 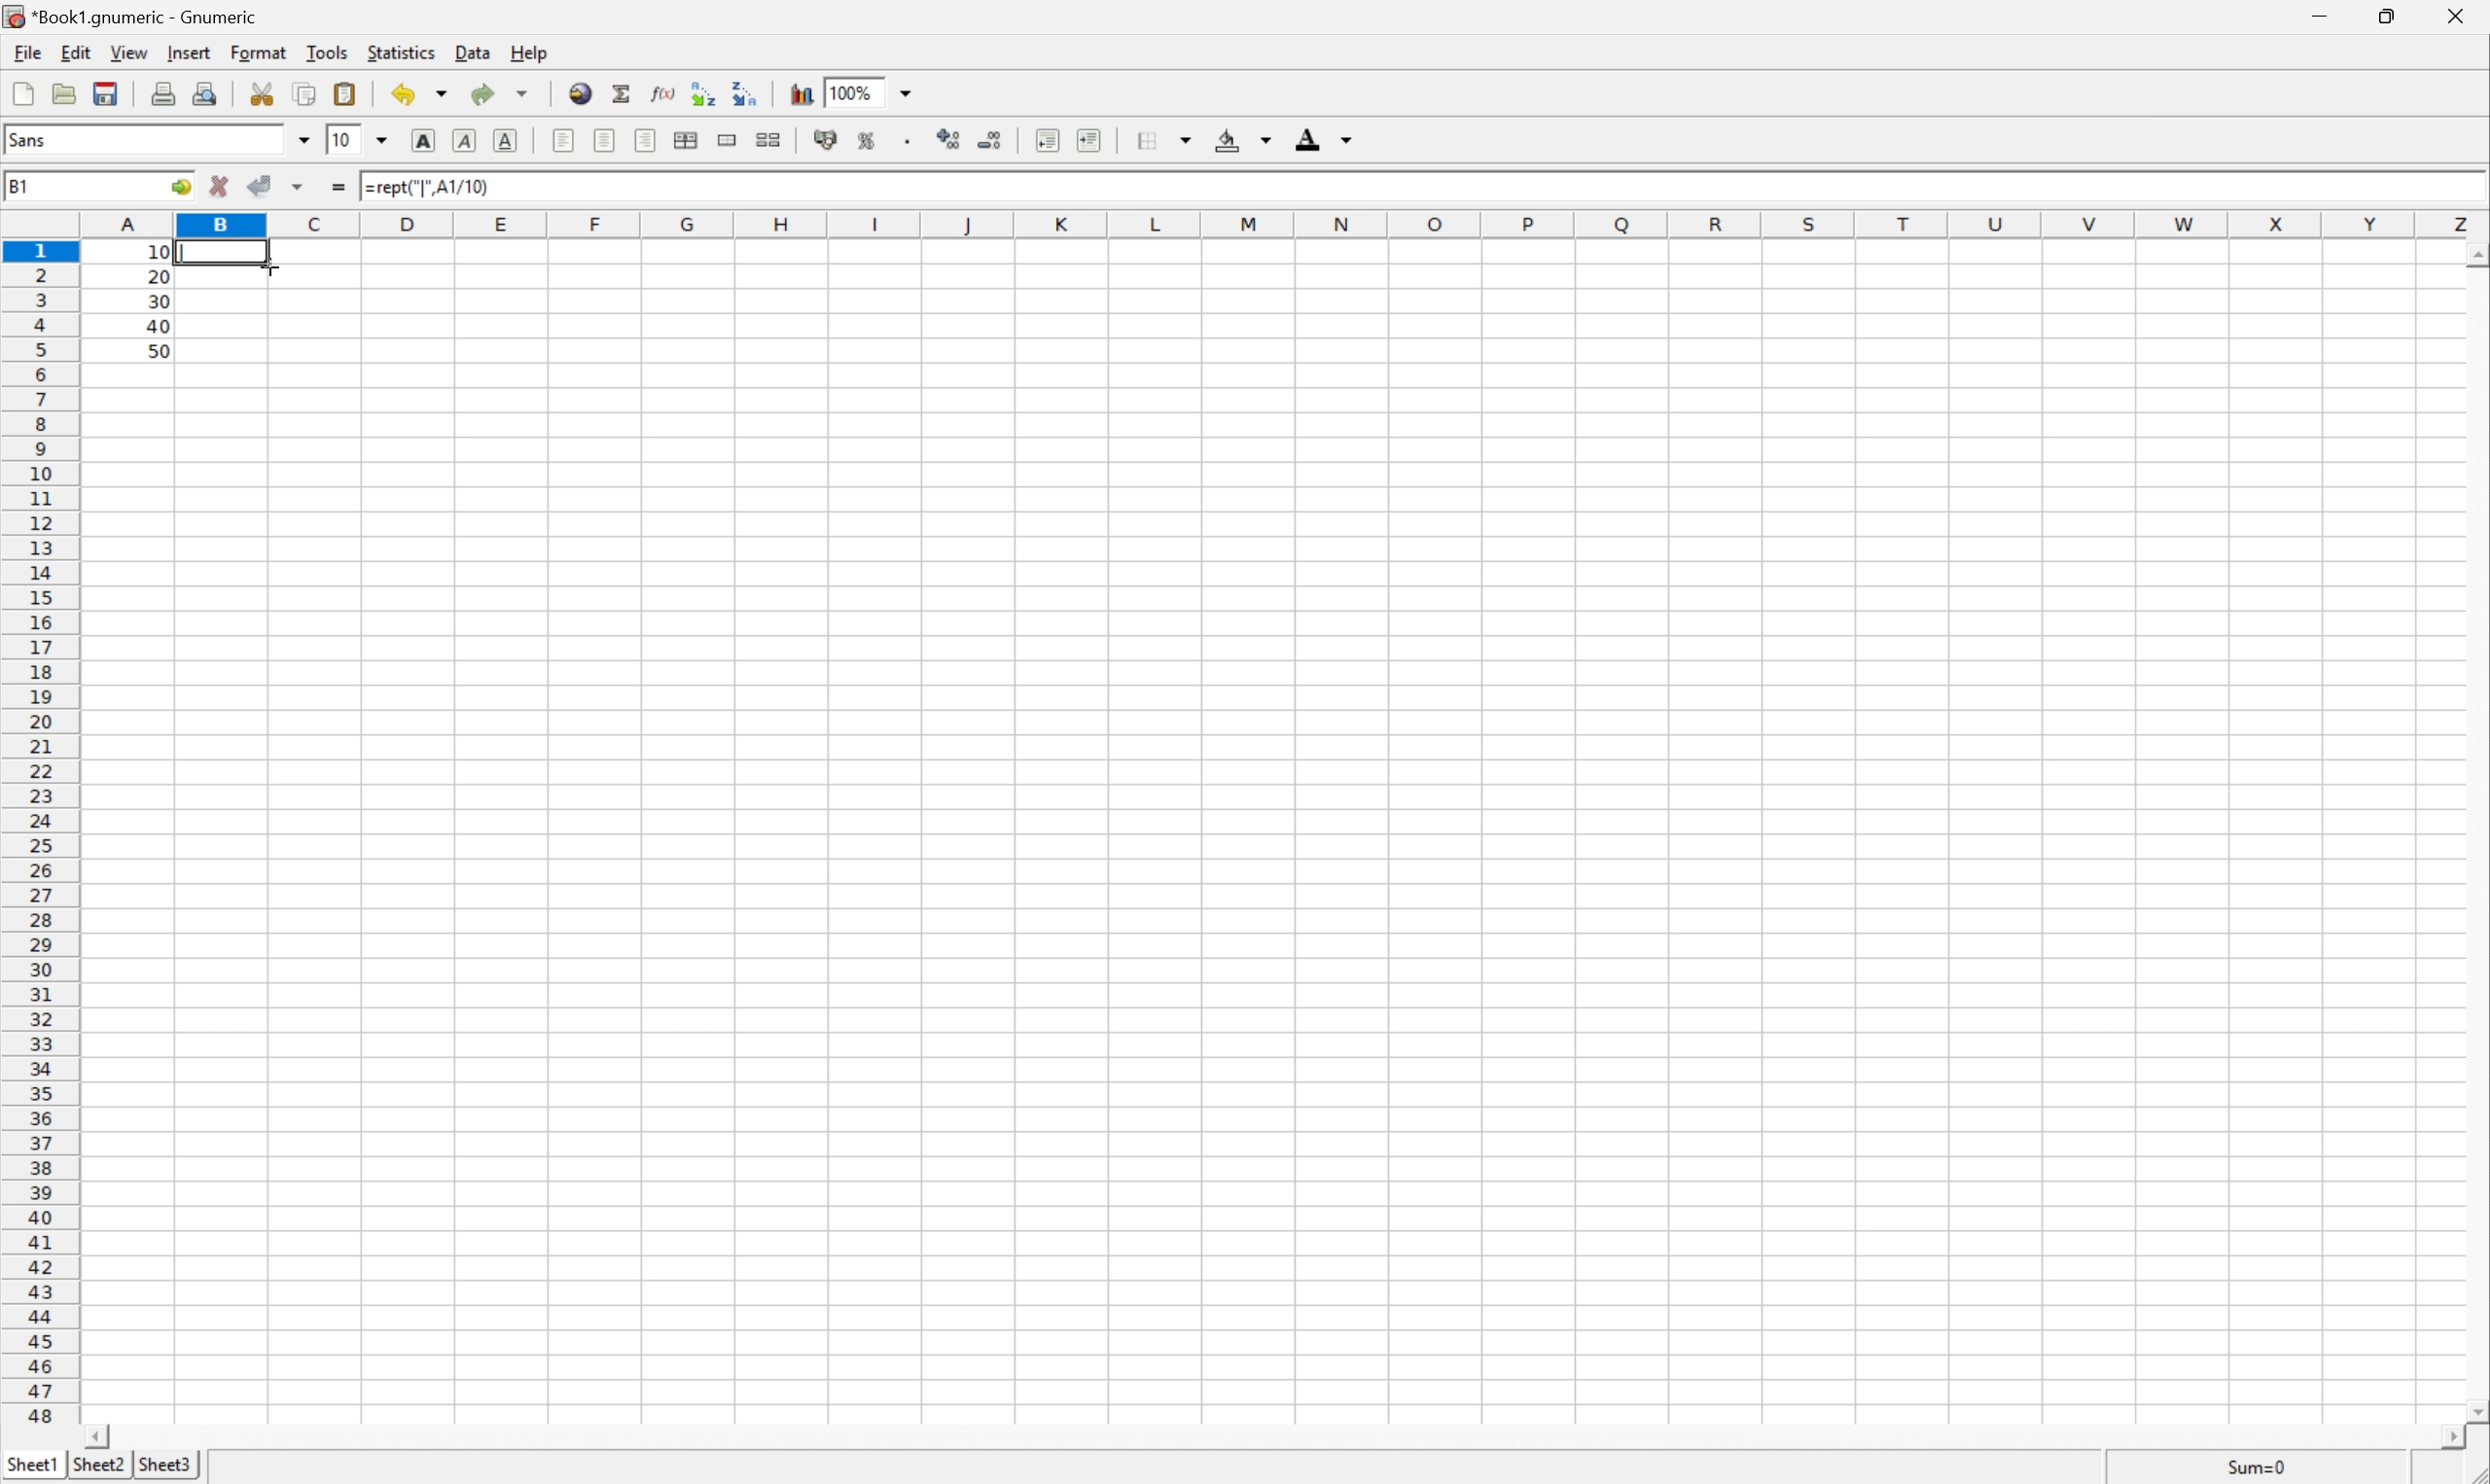 What do you see at coordinates (20, 184) in the screenshot?
I see `B1` at bounding box center [20, 184].